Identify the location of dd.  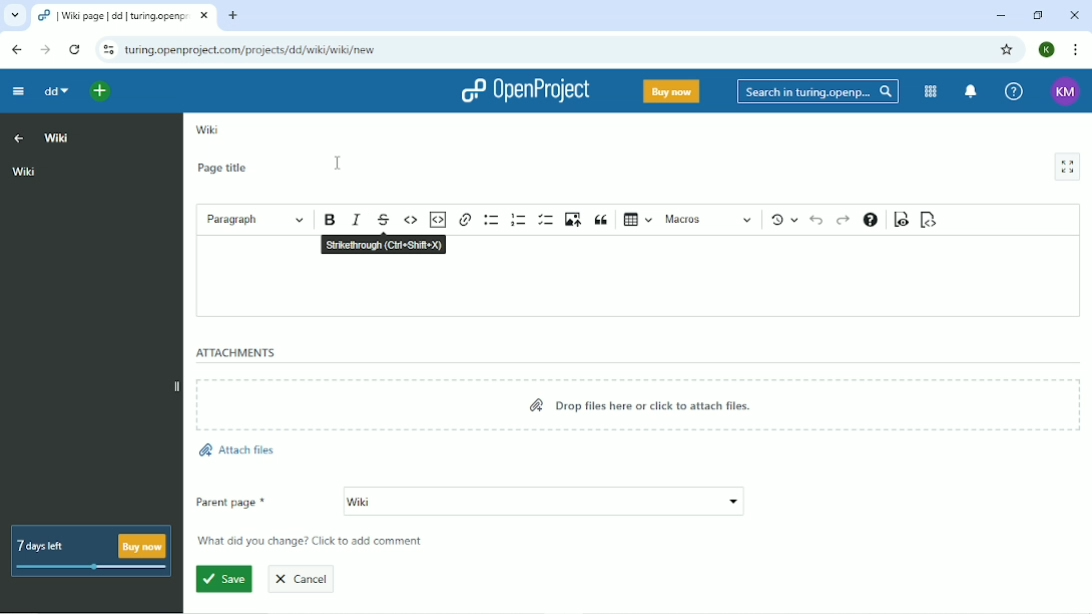
(57, 93).